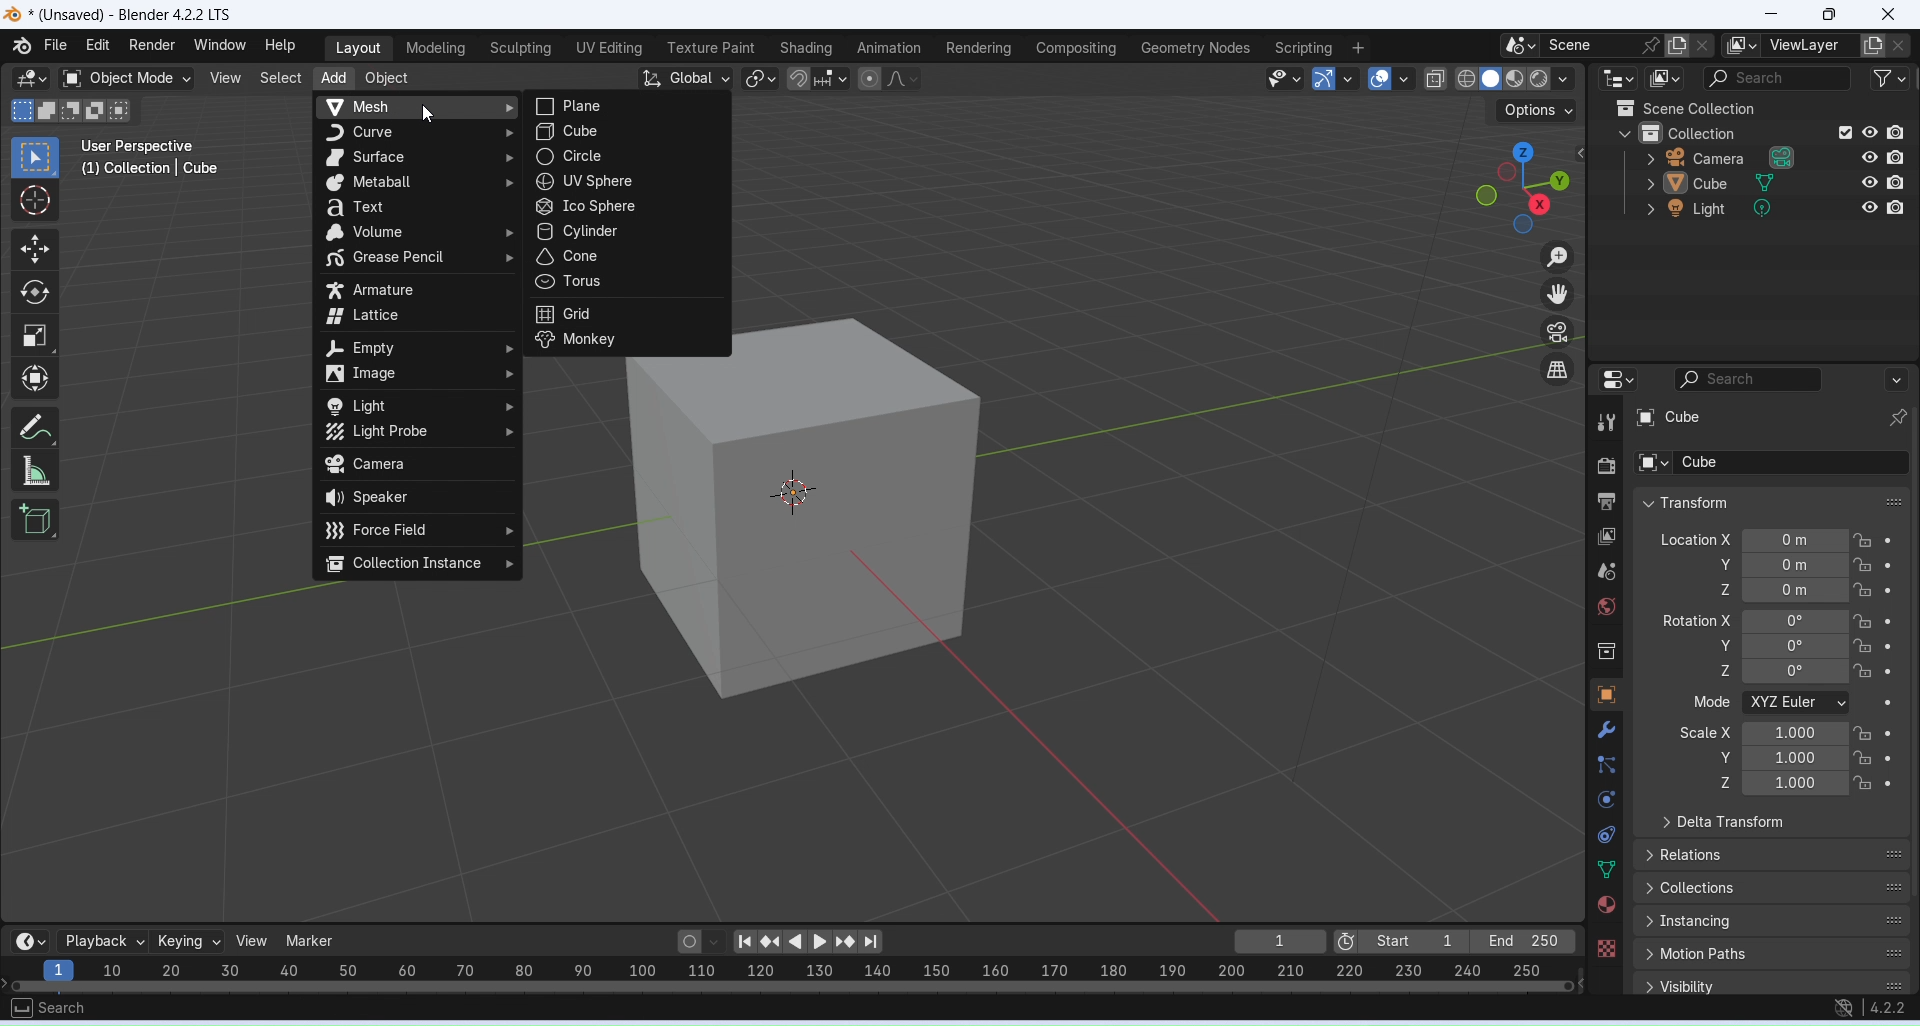  What do you see at coordinates (1605, 948) in the screenshot?
I see `Texture` at bounding box center [1605, 948].